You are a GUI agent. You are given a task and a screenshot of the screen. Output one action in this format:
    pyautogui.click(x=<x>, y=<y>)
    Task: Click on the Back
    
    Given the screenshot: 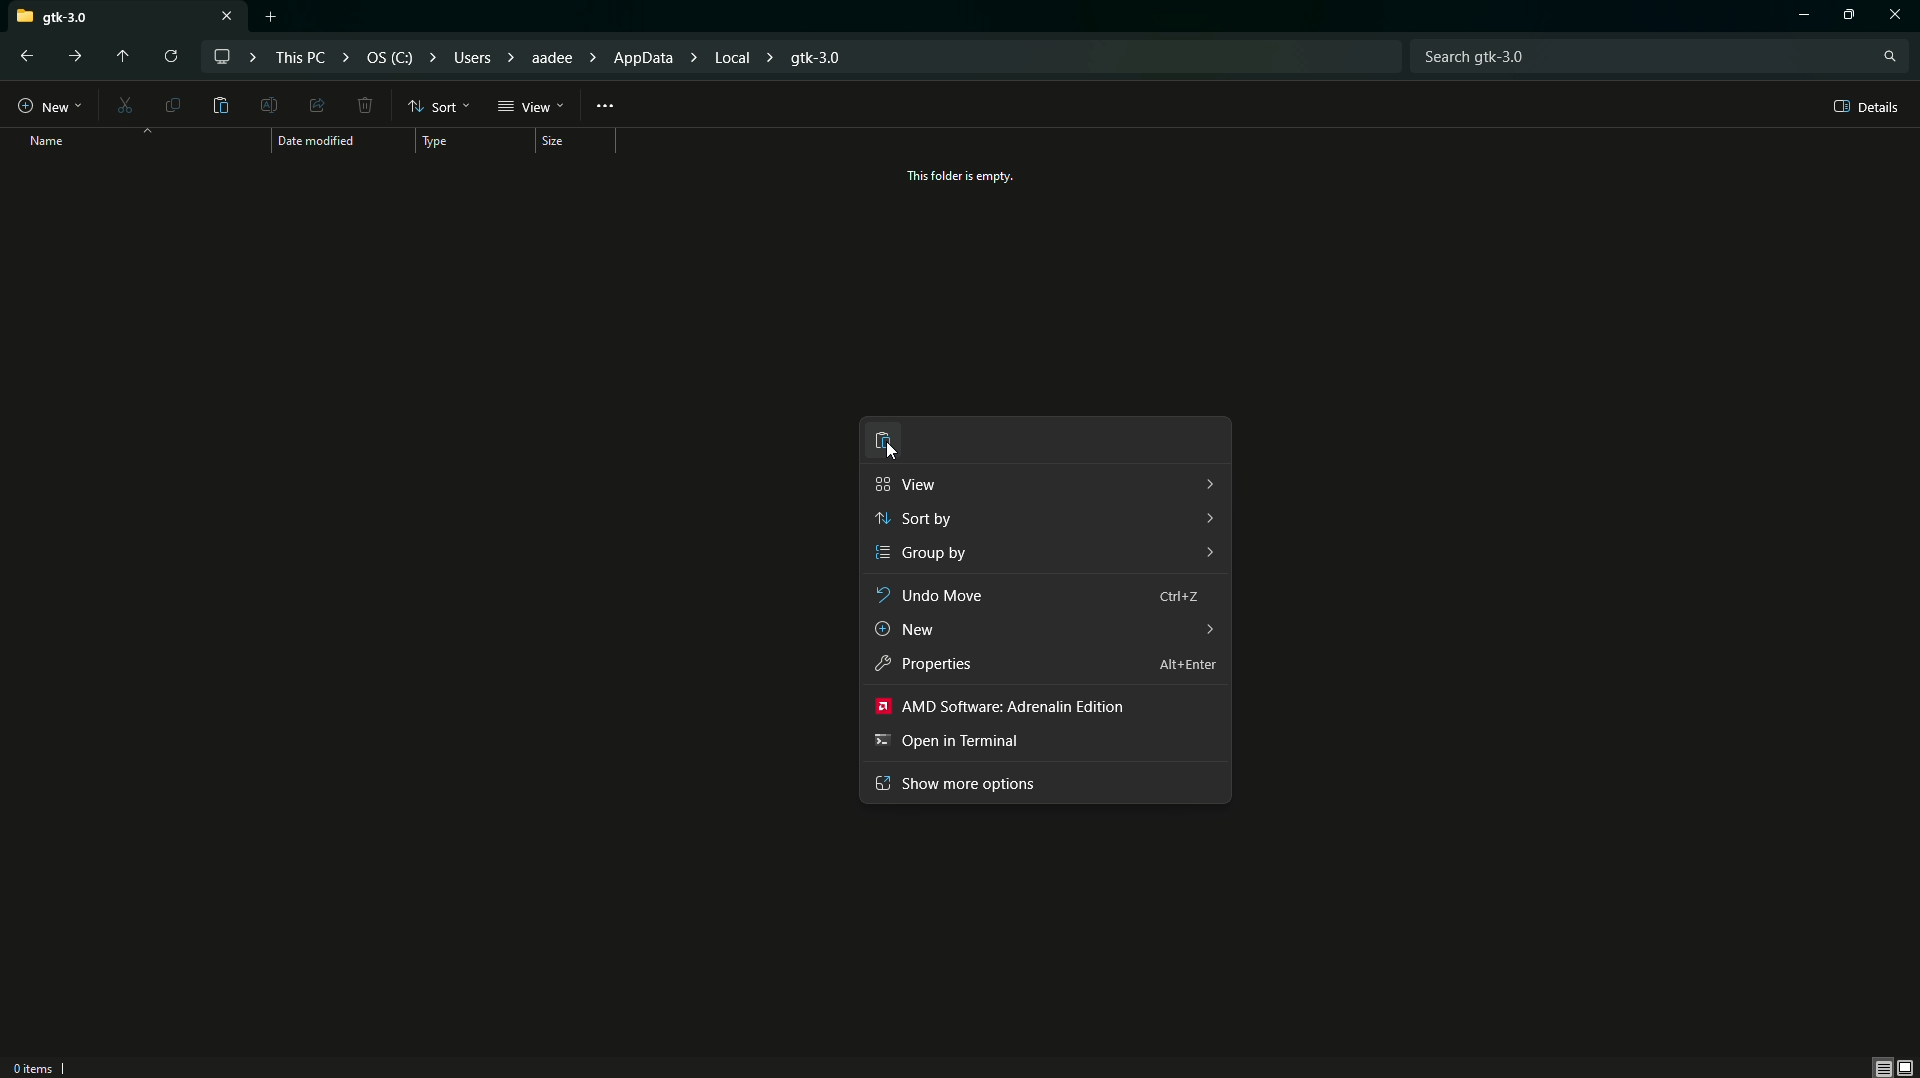 What is the action you would take?
    pyautogui.click(x=23, y=58)
    